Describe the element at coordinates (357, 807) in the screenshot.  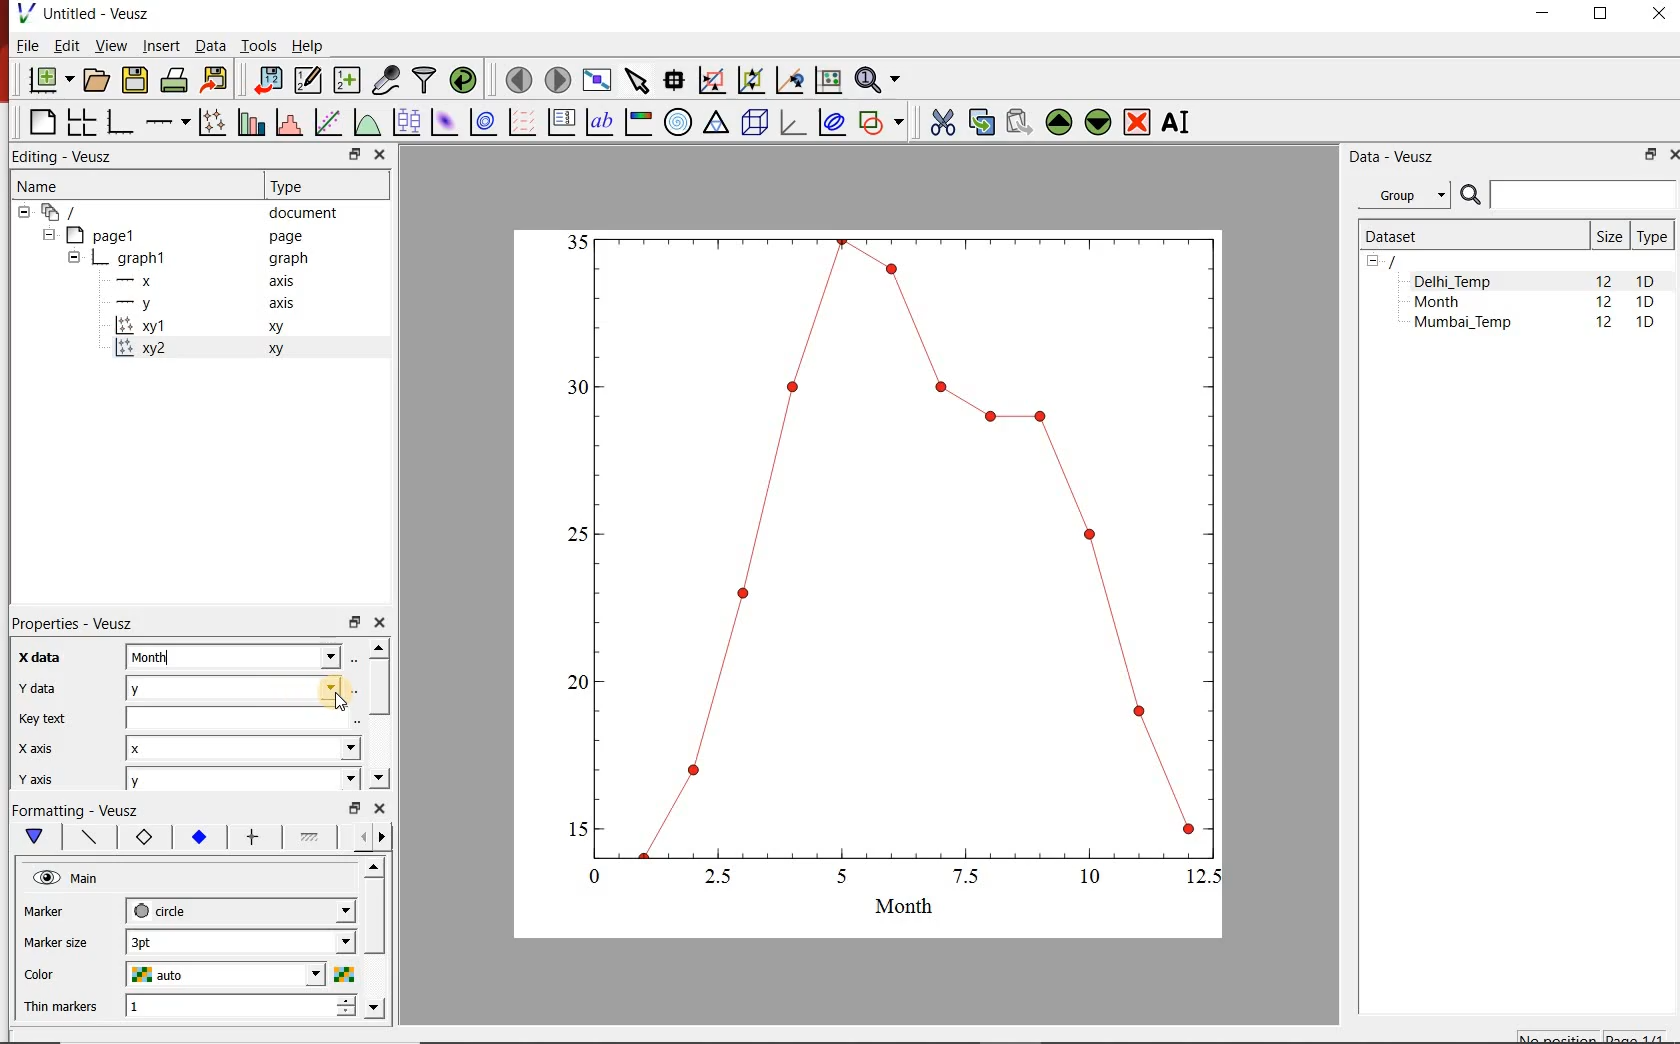
I see `restore` at that location.